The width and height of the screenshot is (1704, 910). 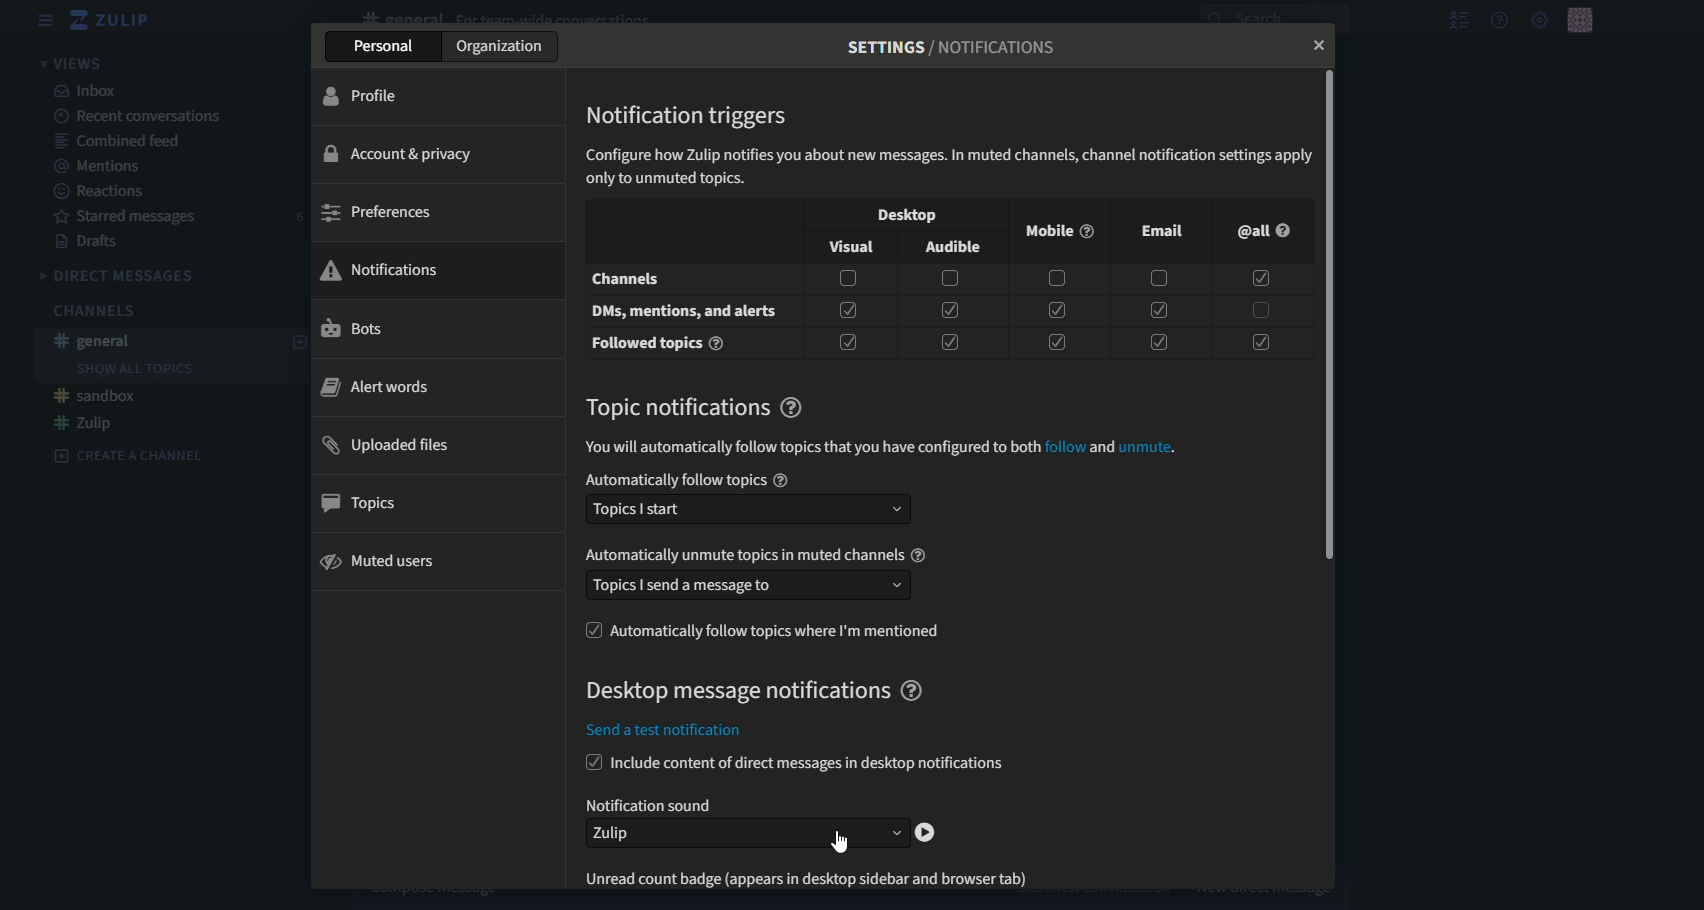 I want to click on uploaded files, so click(x=390, y=446).